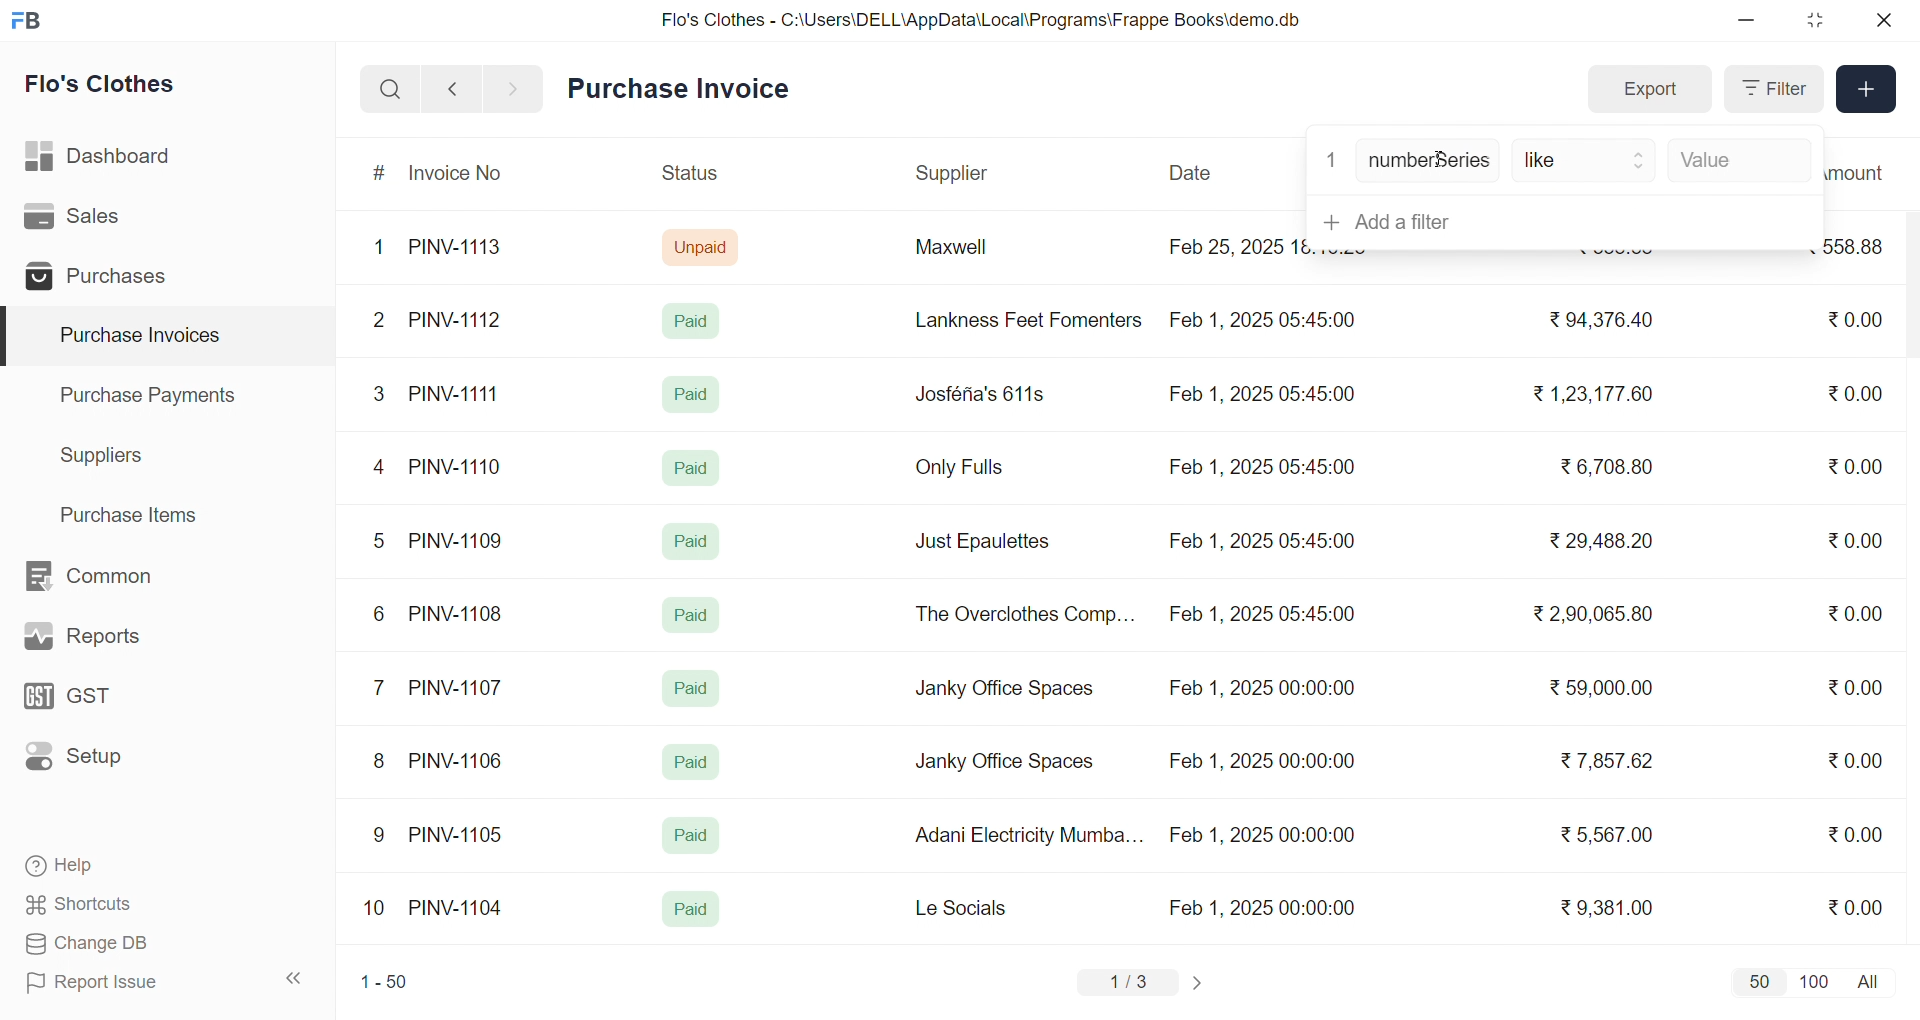 The image size is (1920, 1020). What do you see at coordinates (696, 320) in the screenshot?
I see `Paid` at bounding box center [696, 320].